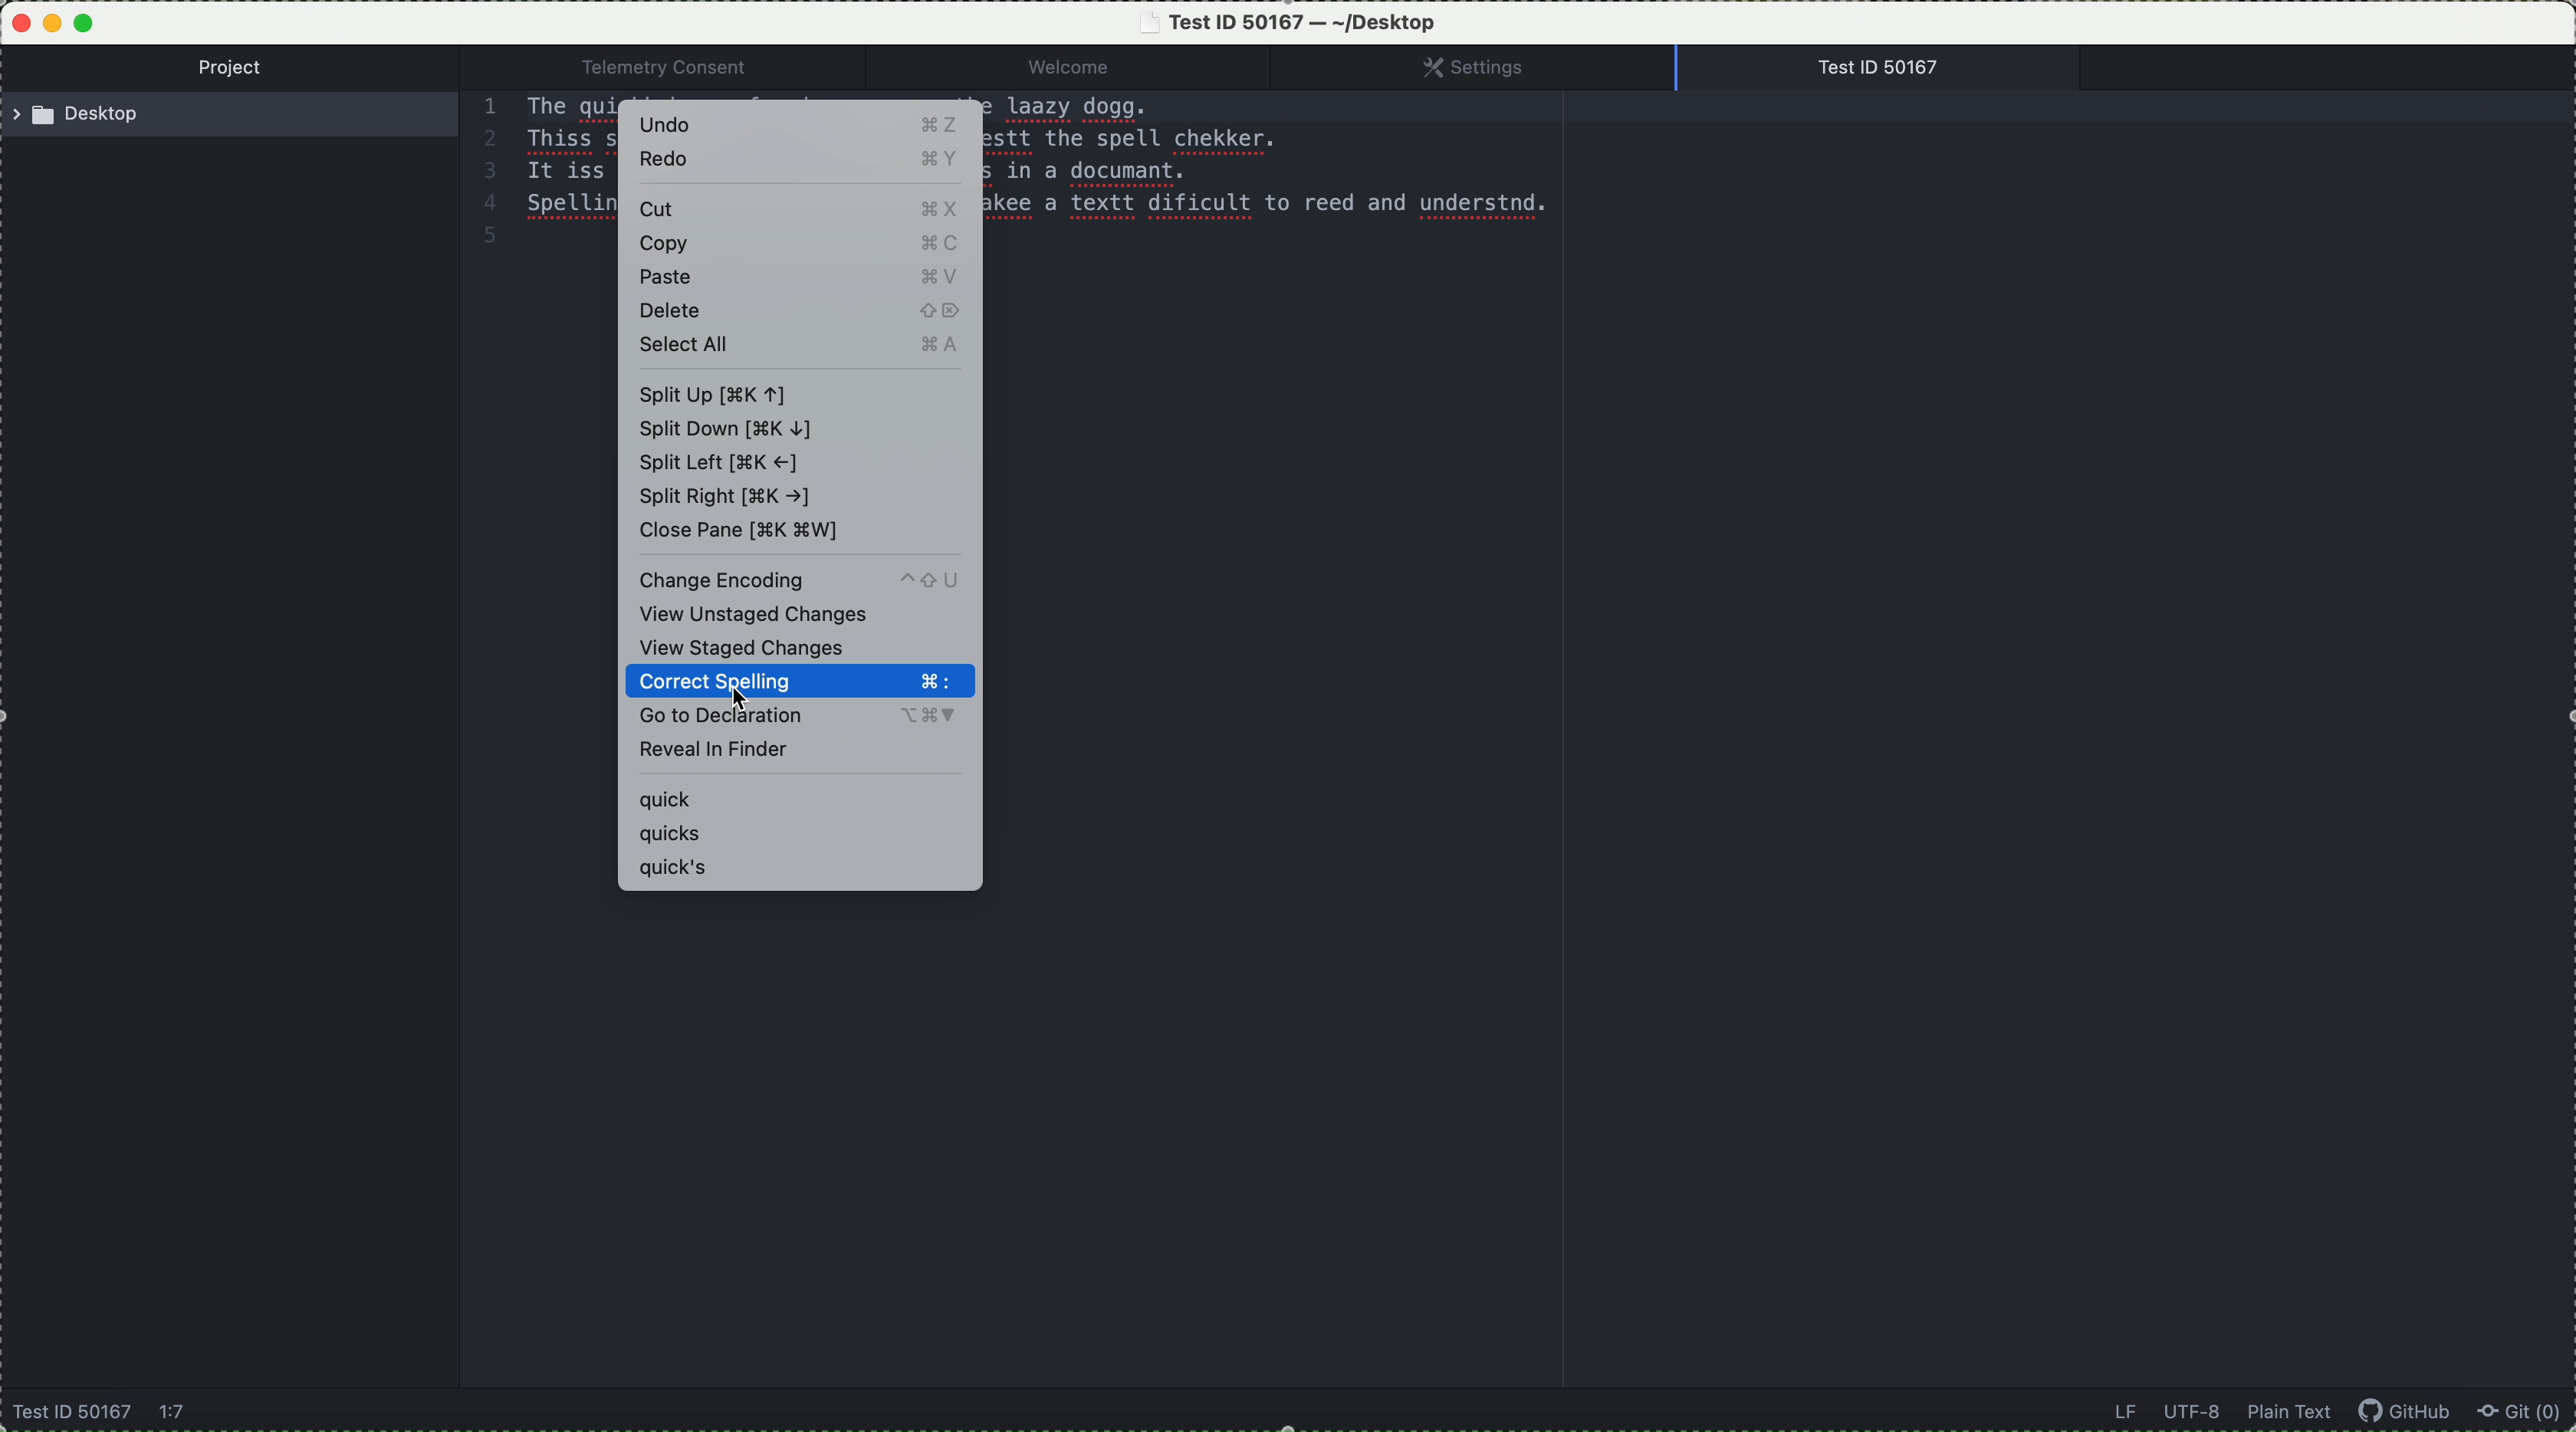 The image size is (2576, 1432). What do you see at coordinates (1294, 22) in the screenshot?
I see `file name` at bounding box center [1294, 22].